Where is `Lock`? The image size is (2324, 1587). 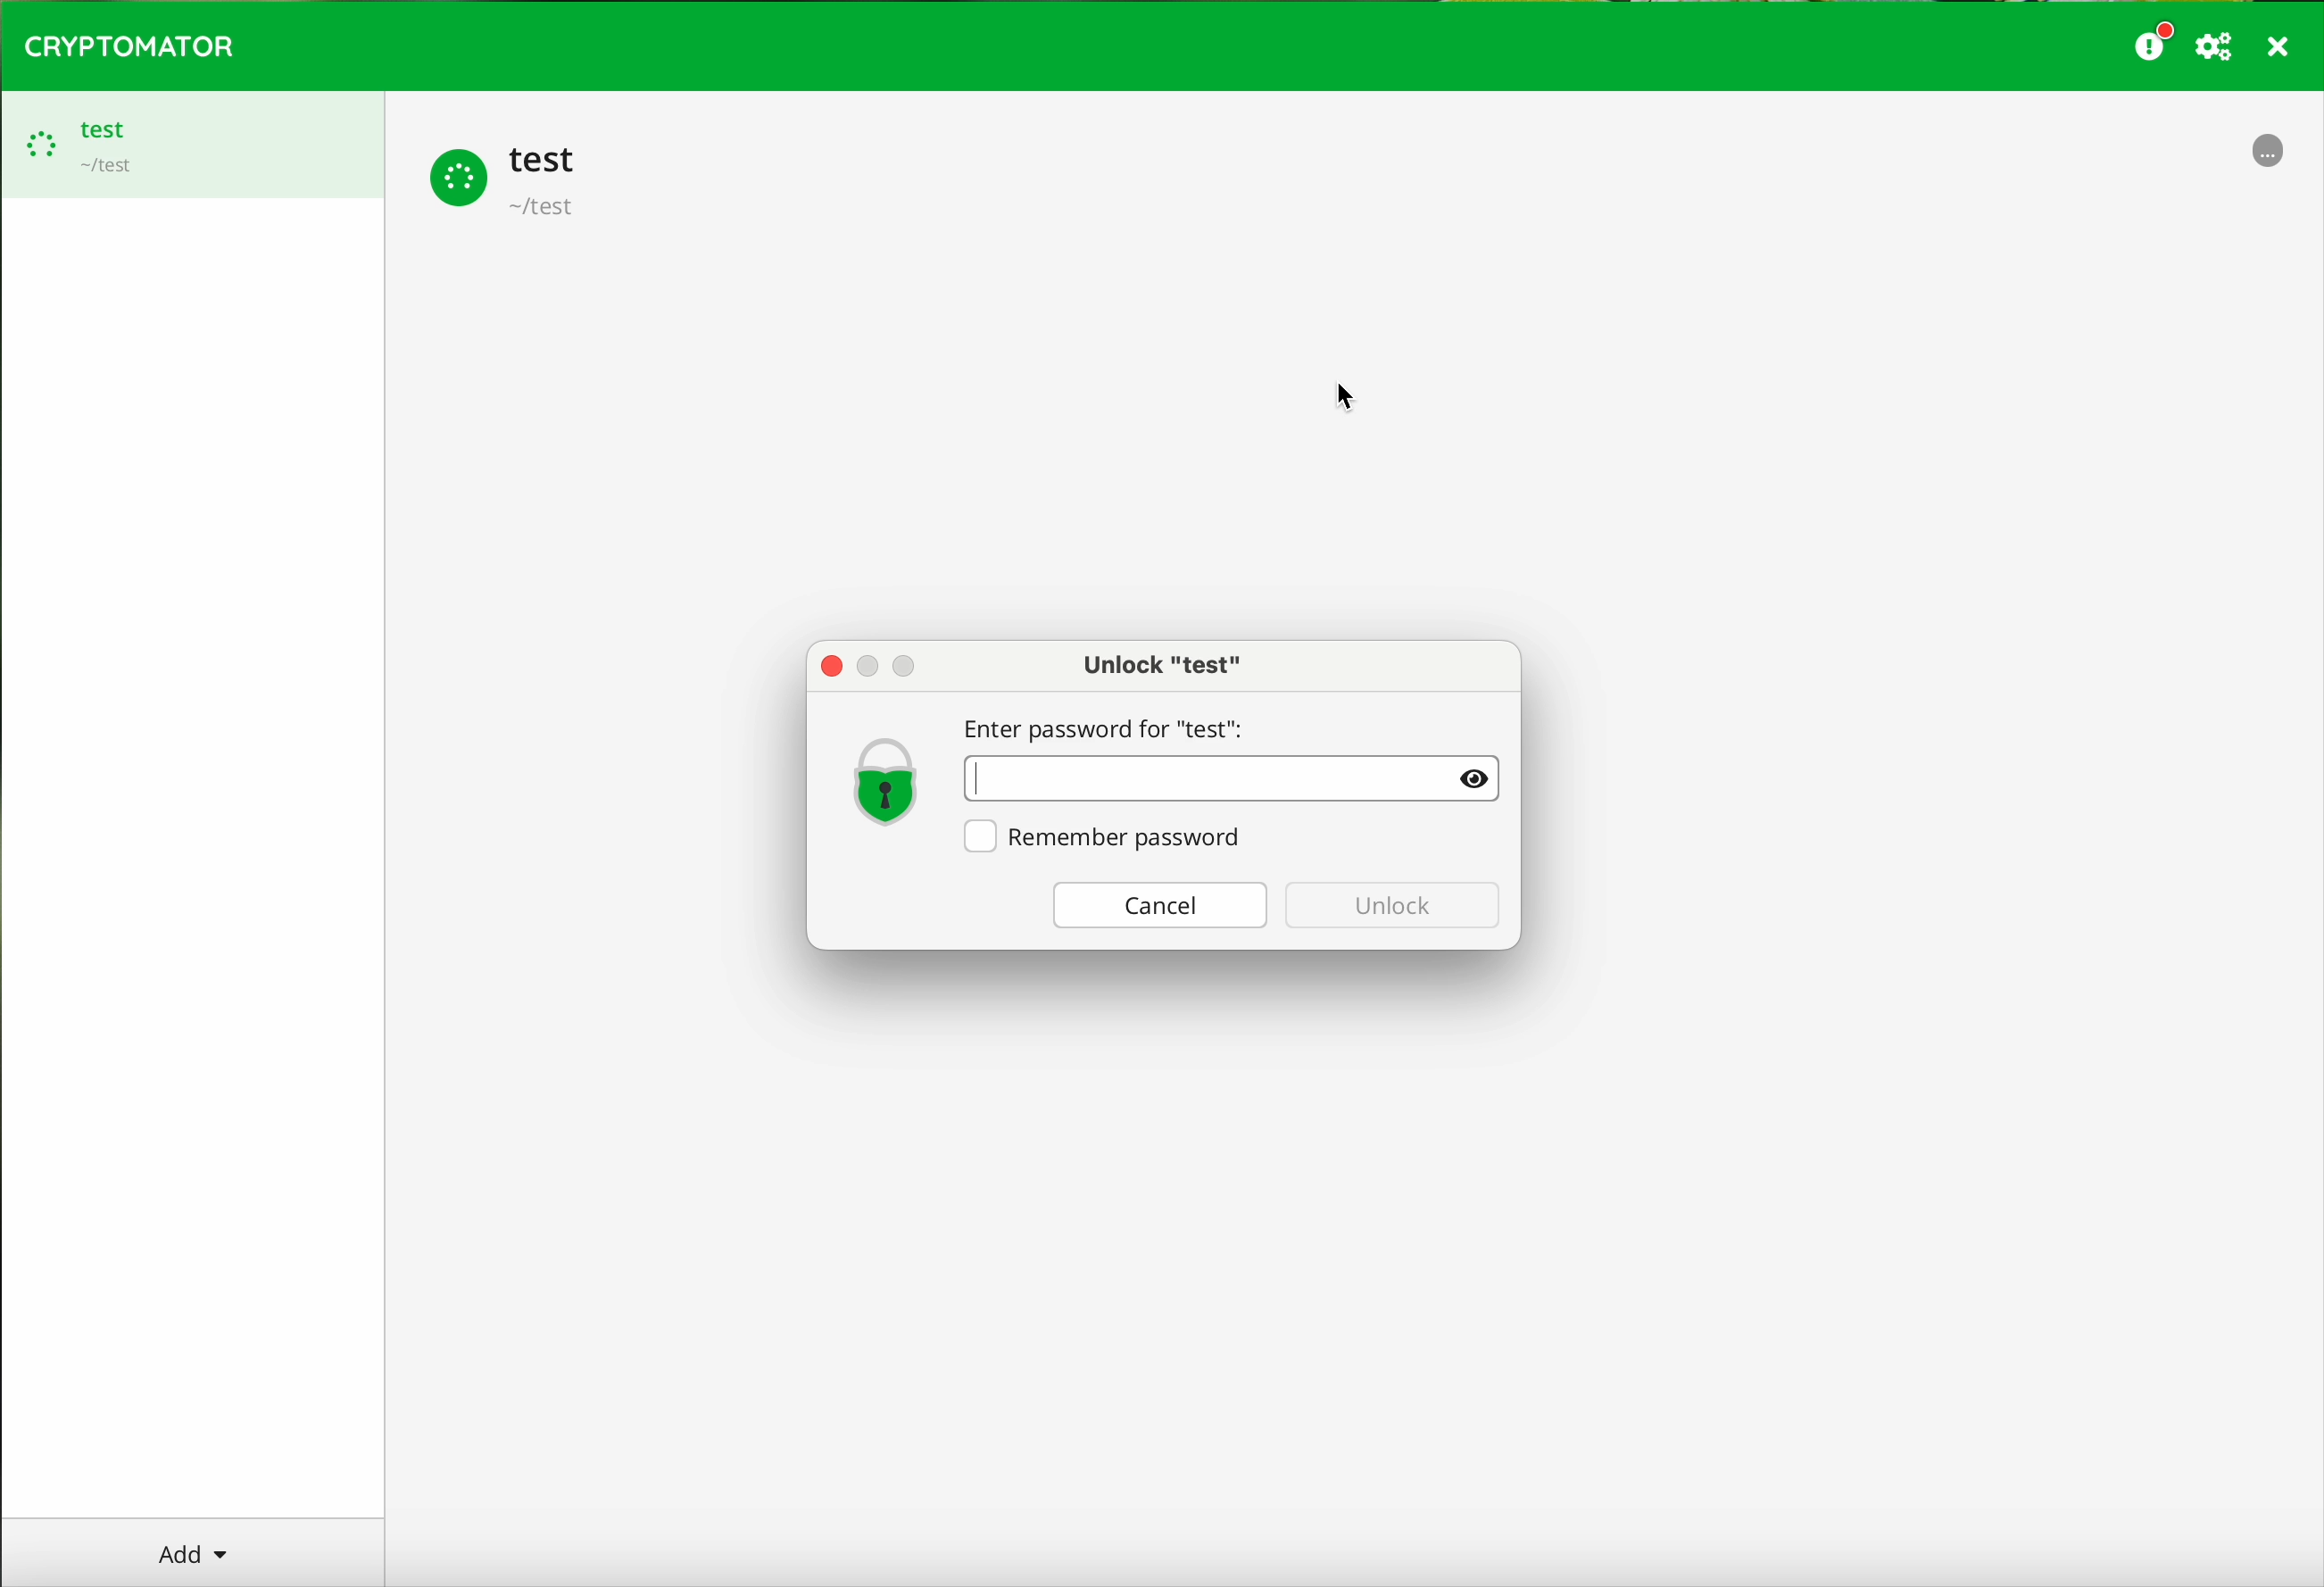
Lock is located at coordinates (887, 780).